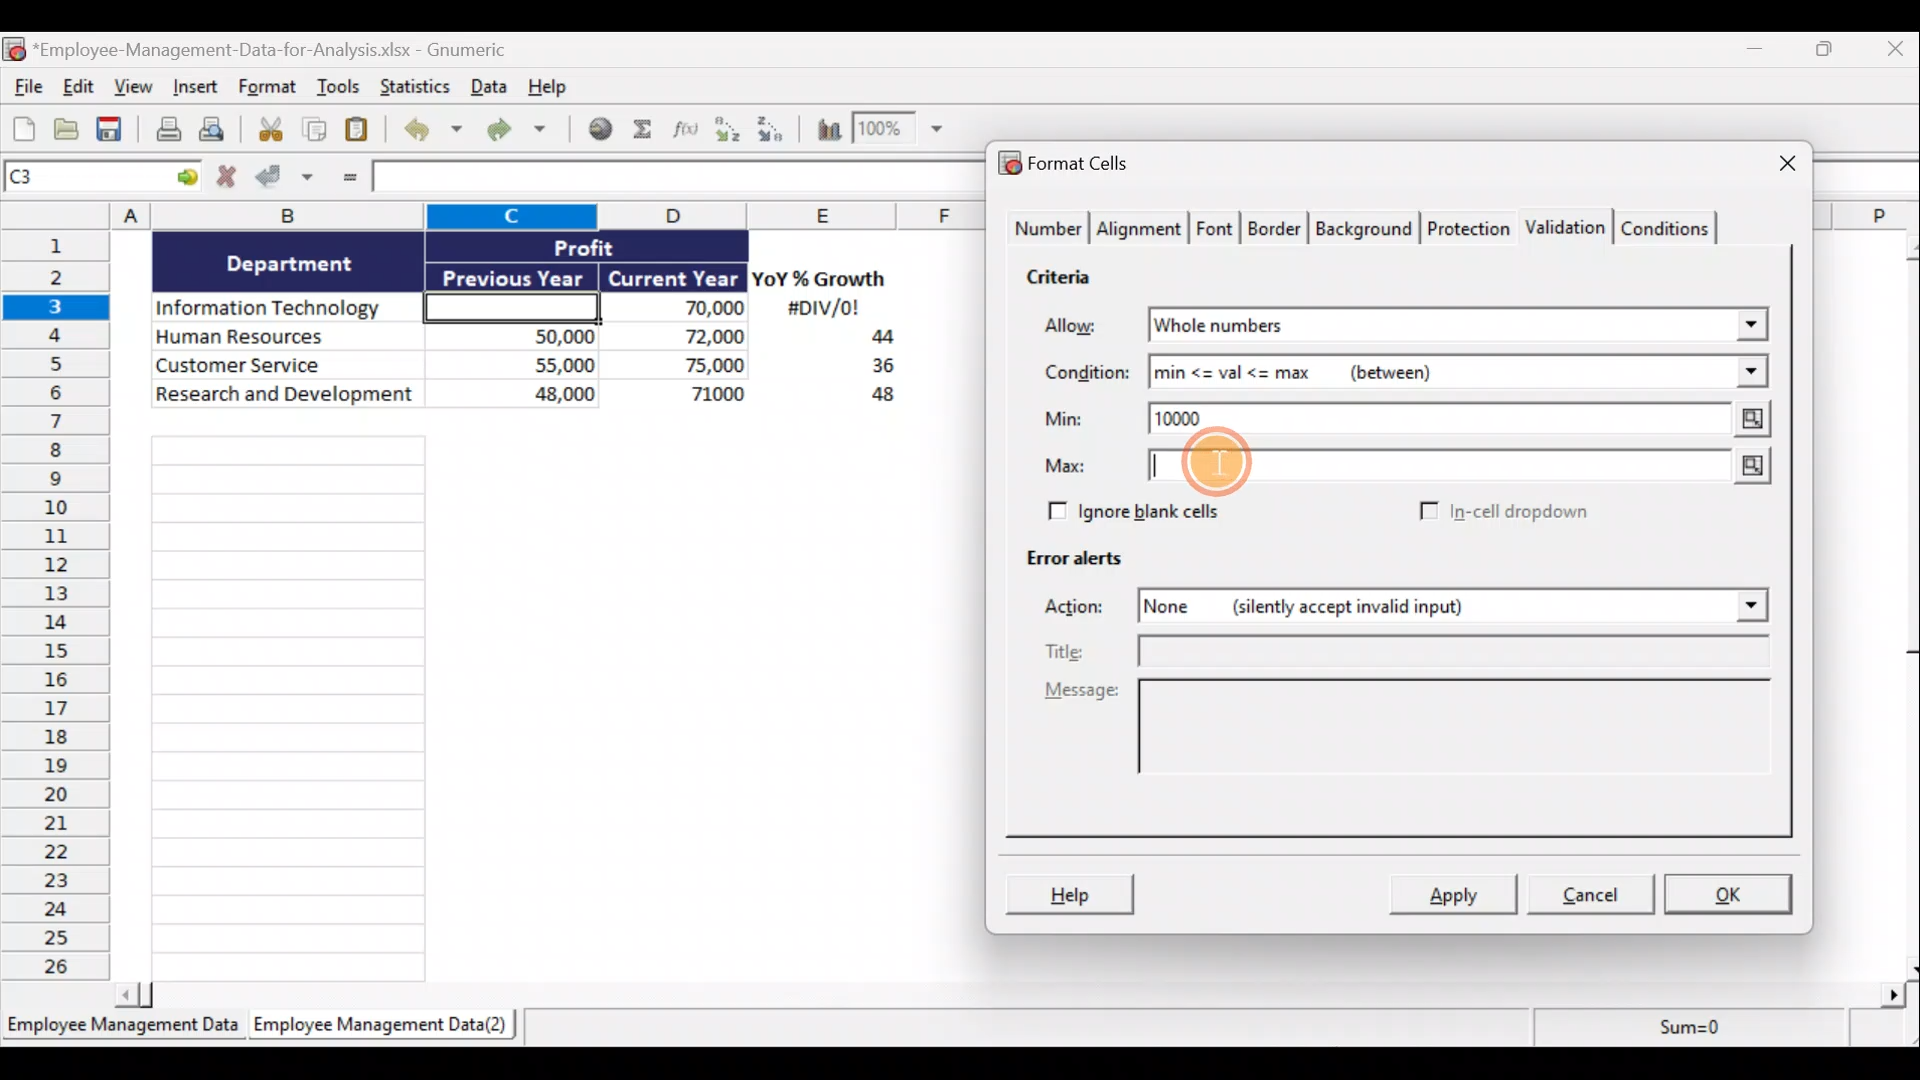 The height and width of the screenshot is (1080, 1920). Describe the element at coordinates (1681, 1033) in the screenshot. I see `Sum=0` at that location.